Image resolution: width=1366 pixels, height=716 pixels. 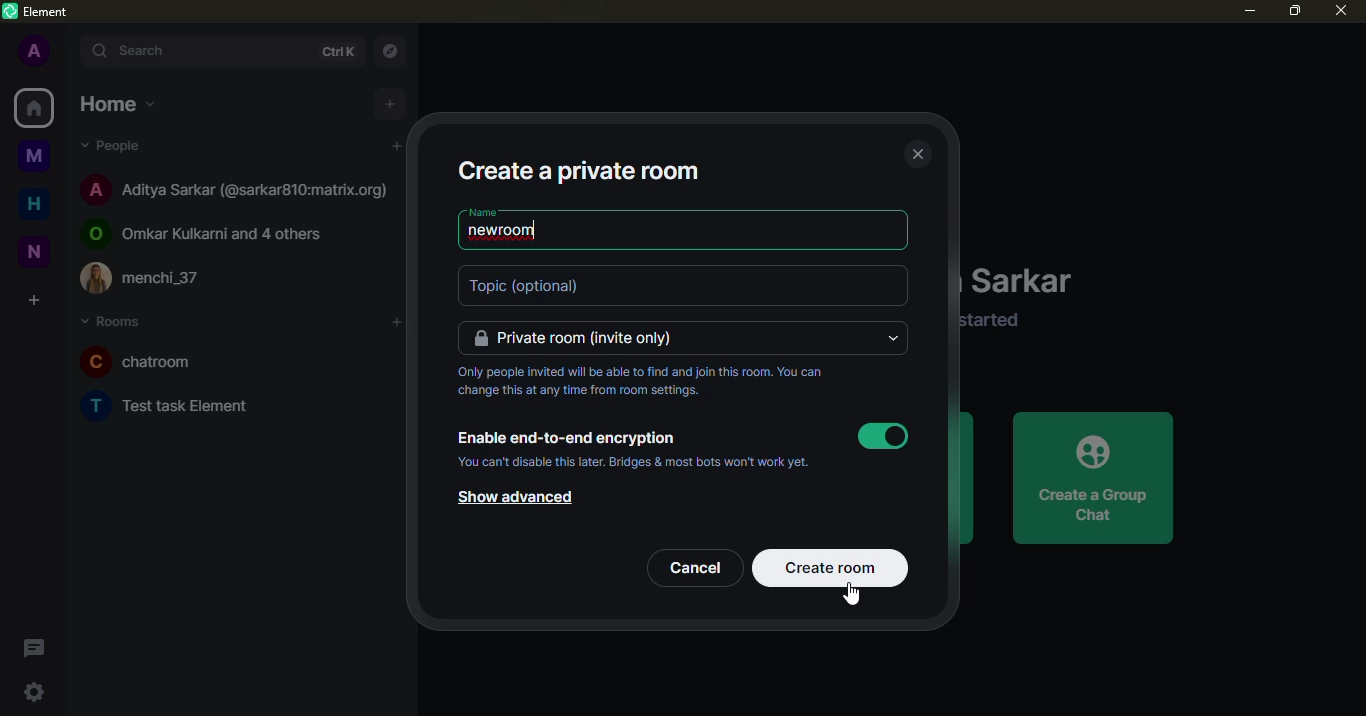 What do you see at coordinates (530, 286) in the screenshot?
I see `topic (optional)` at bounding box center [530, 286].